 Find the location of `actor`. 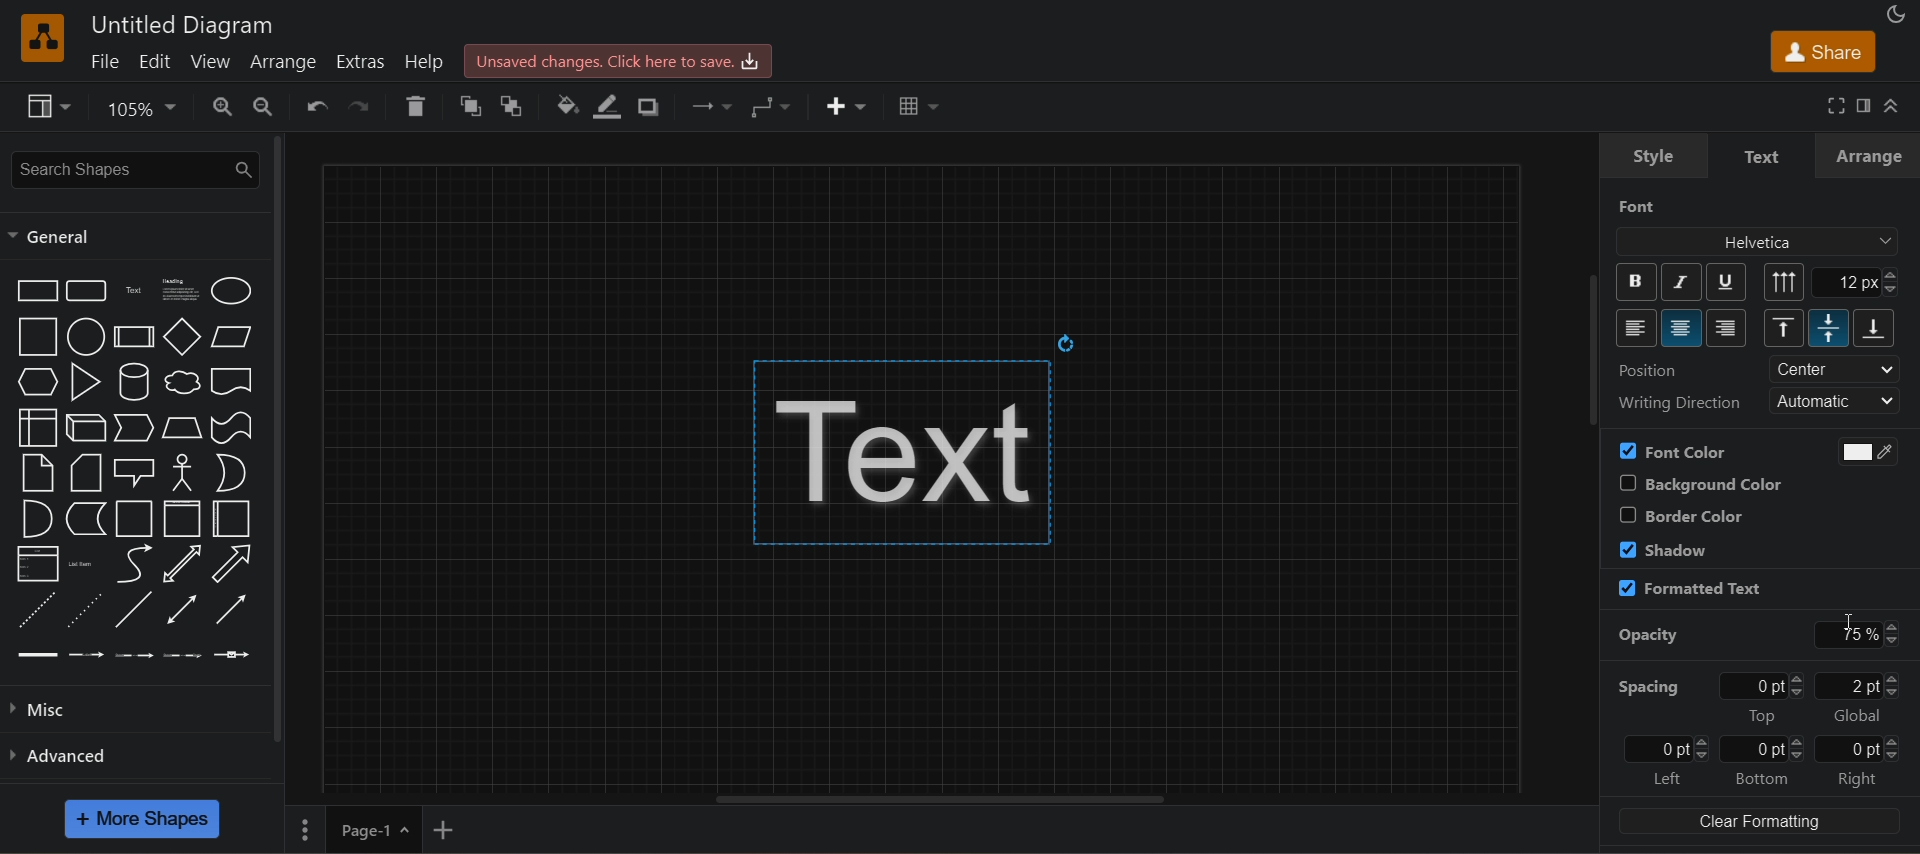

actor is located at coordinates (185, 473).